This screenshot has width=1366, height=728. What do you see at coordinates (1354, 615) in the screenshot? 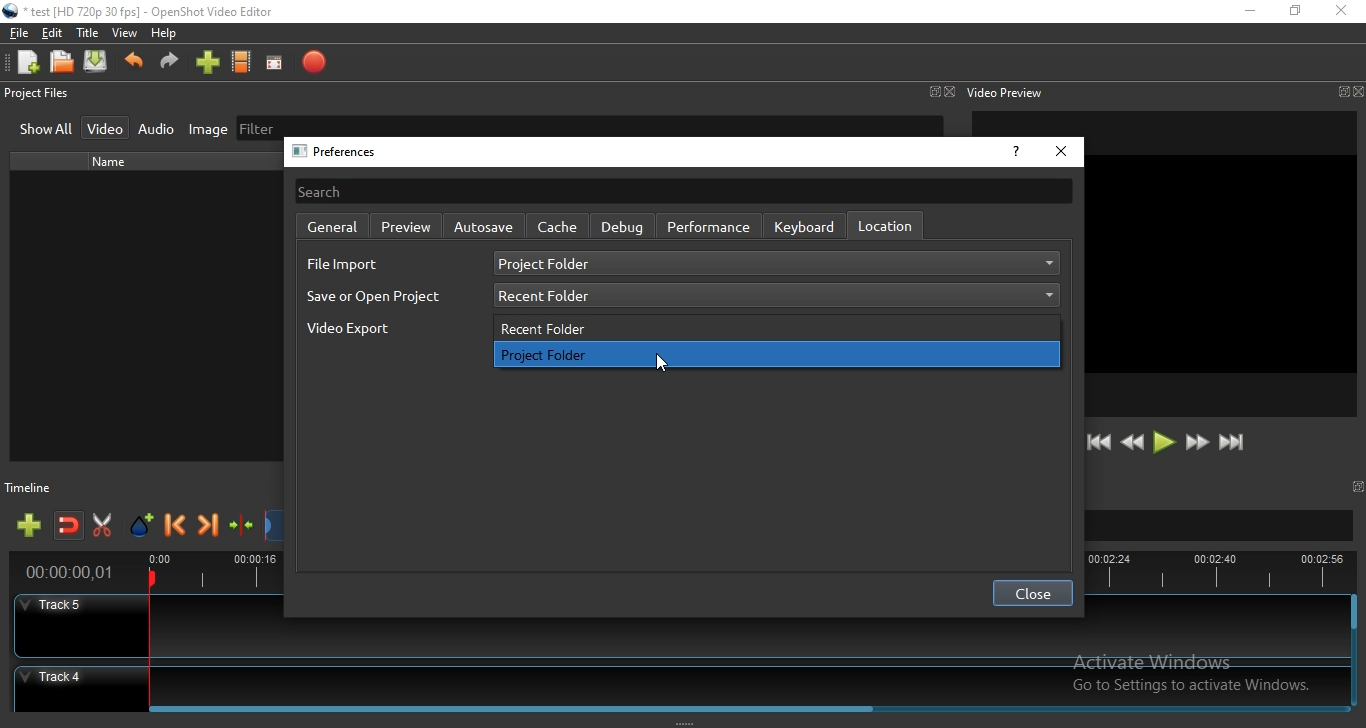
I see `vertical scroll bar` at bounding box center [1354, 615].